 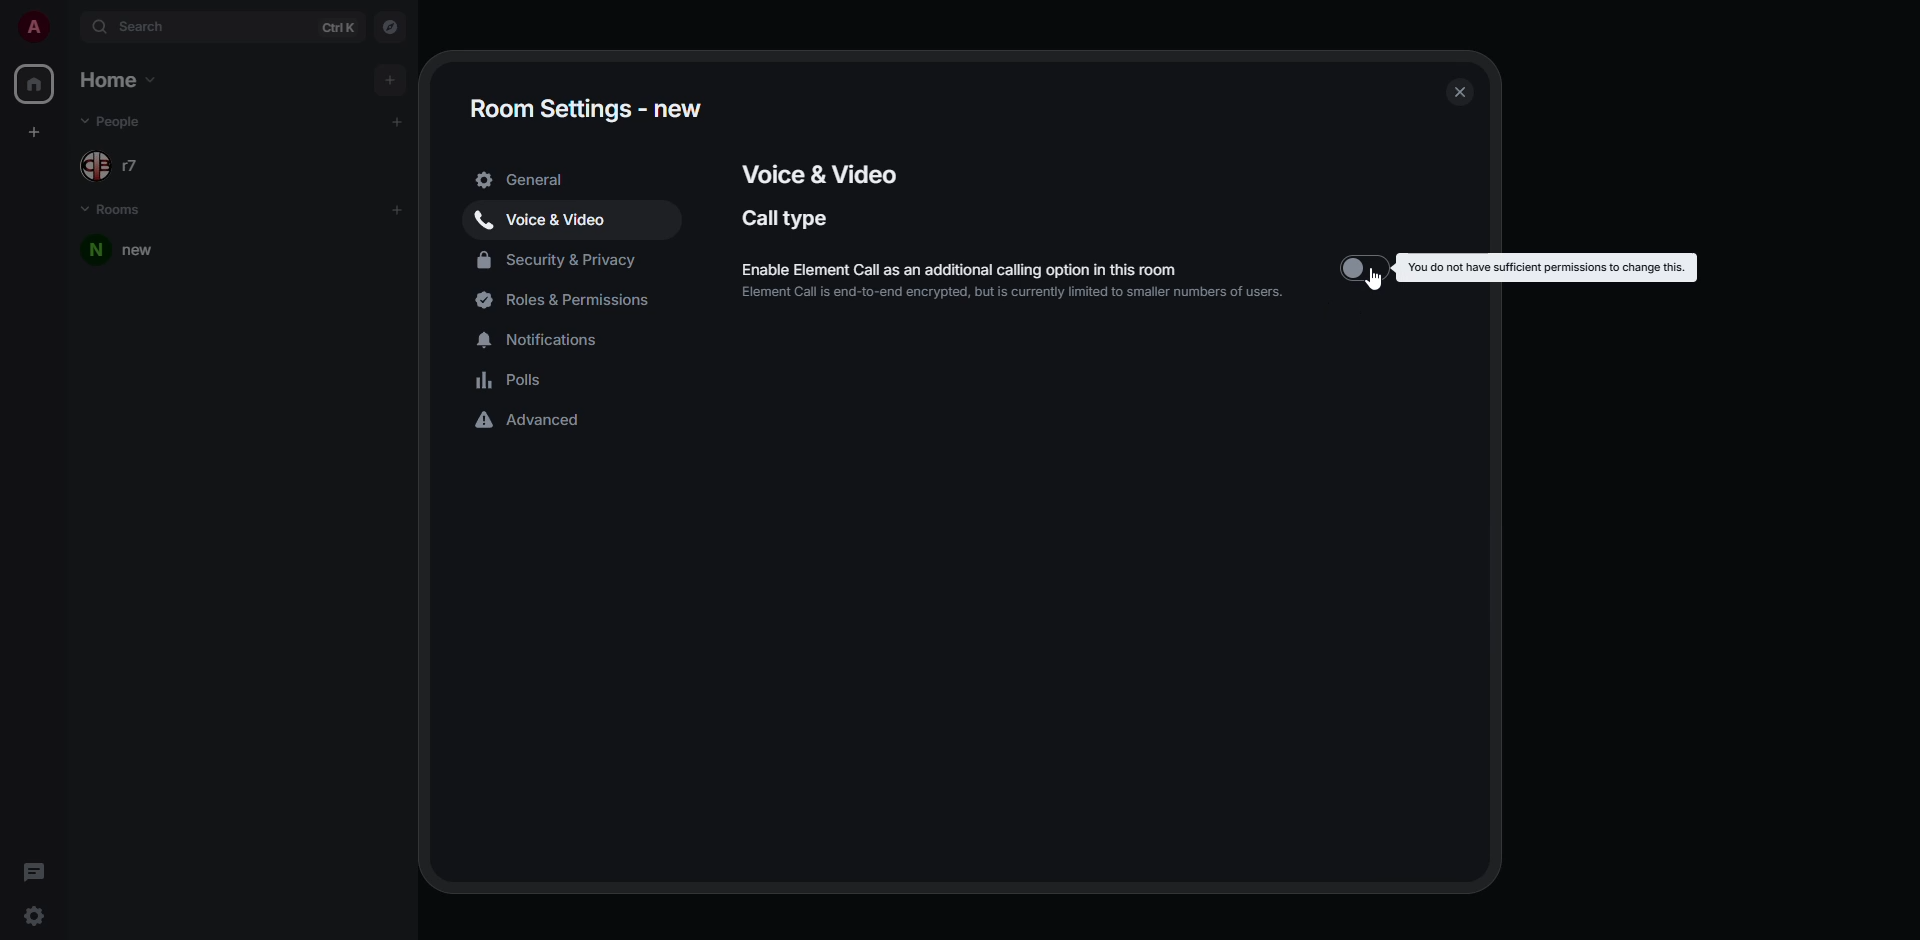 I want to click on room options, so click(x=372, y=250).